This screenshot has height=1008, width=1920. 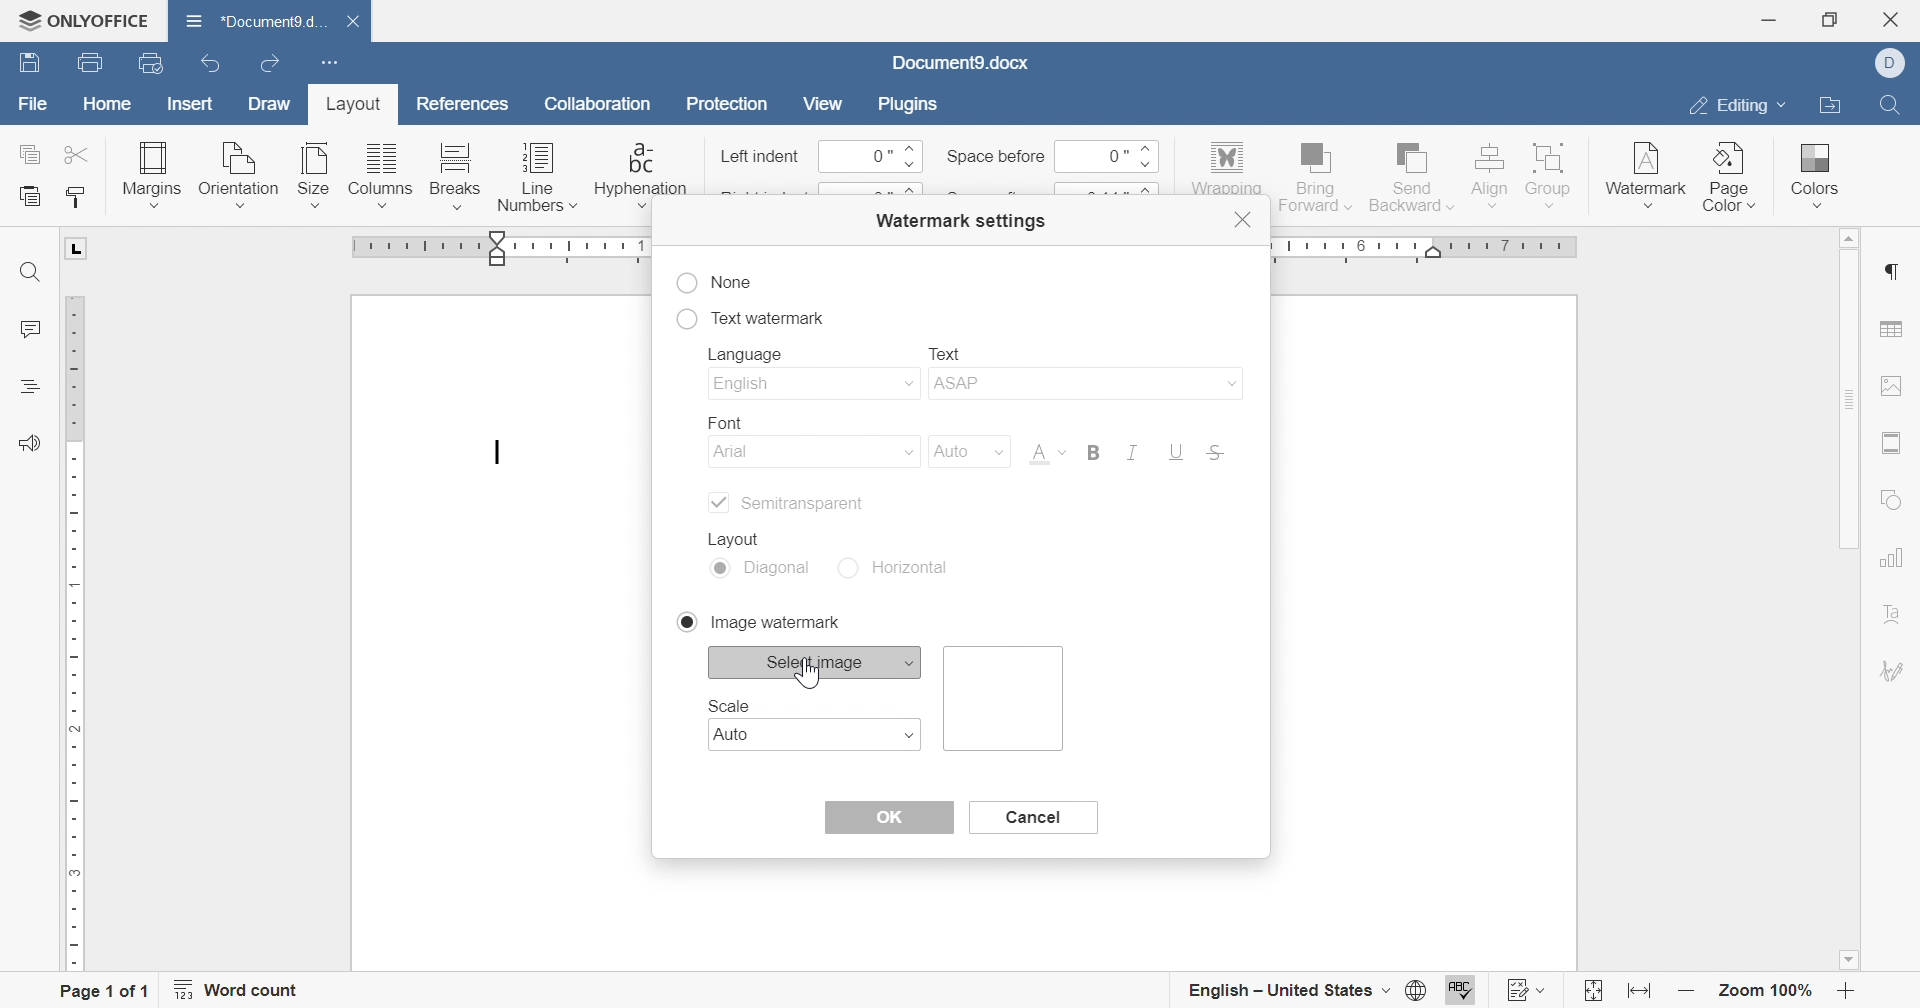 What do you see at coordinates (363, 23) in the screenshot?
I see `close` at bounding box center [363, 23].